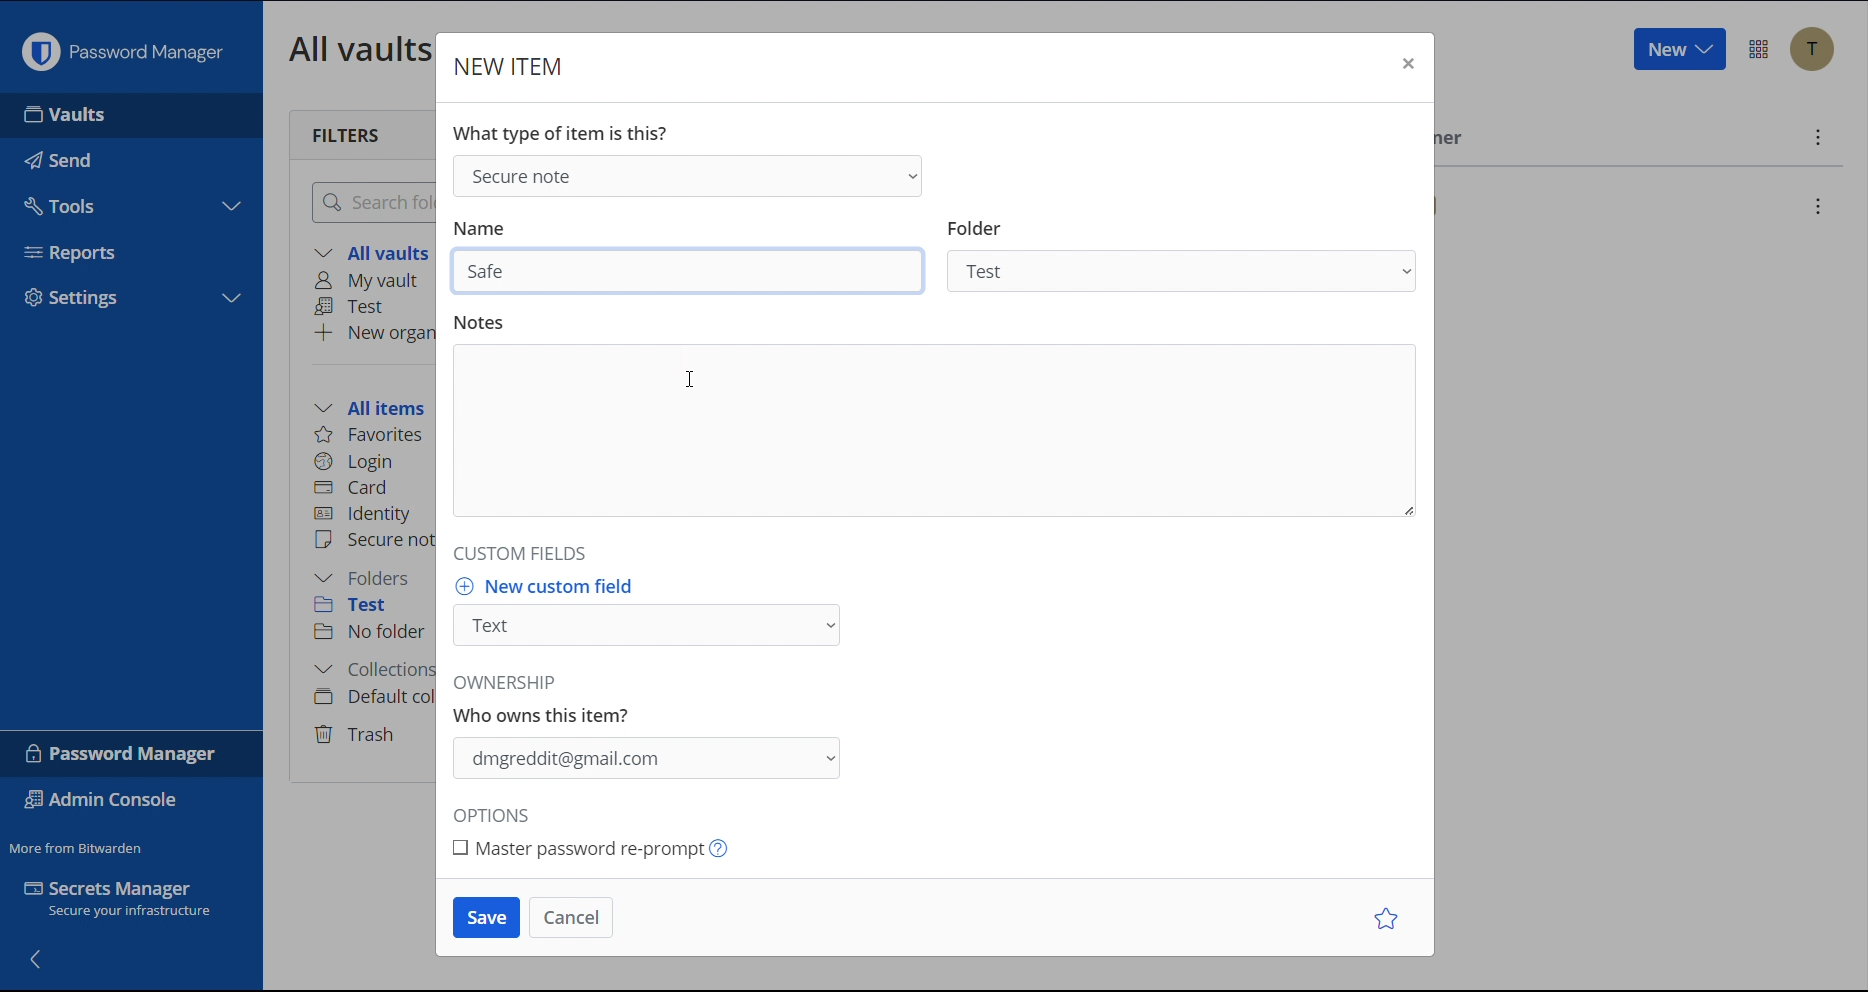  I want to click on Ownership, so click(645, 759).